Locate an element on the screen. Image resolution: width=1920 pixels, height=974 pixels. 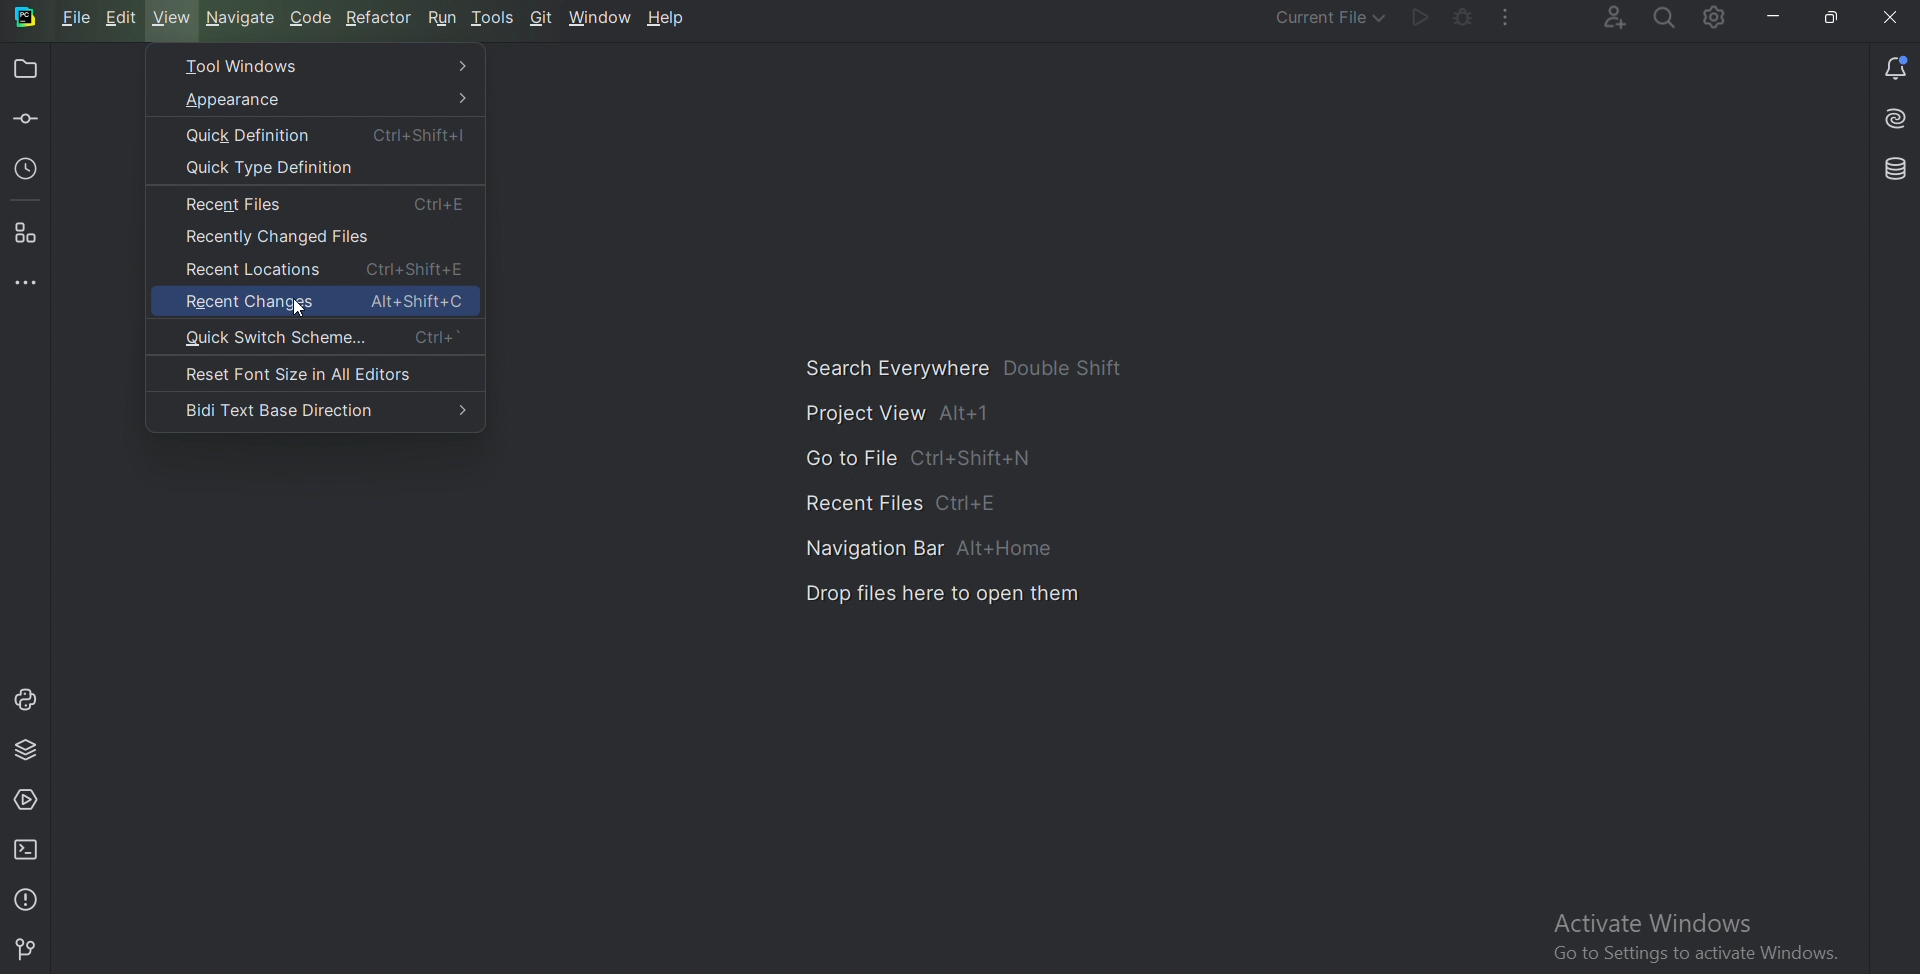
Recent files is located at coordinates (887, 500).